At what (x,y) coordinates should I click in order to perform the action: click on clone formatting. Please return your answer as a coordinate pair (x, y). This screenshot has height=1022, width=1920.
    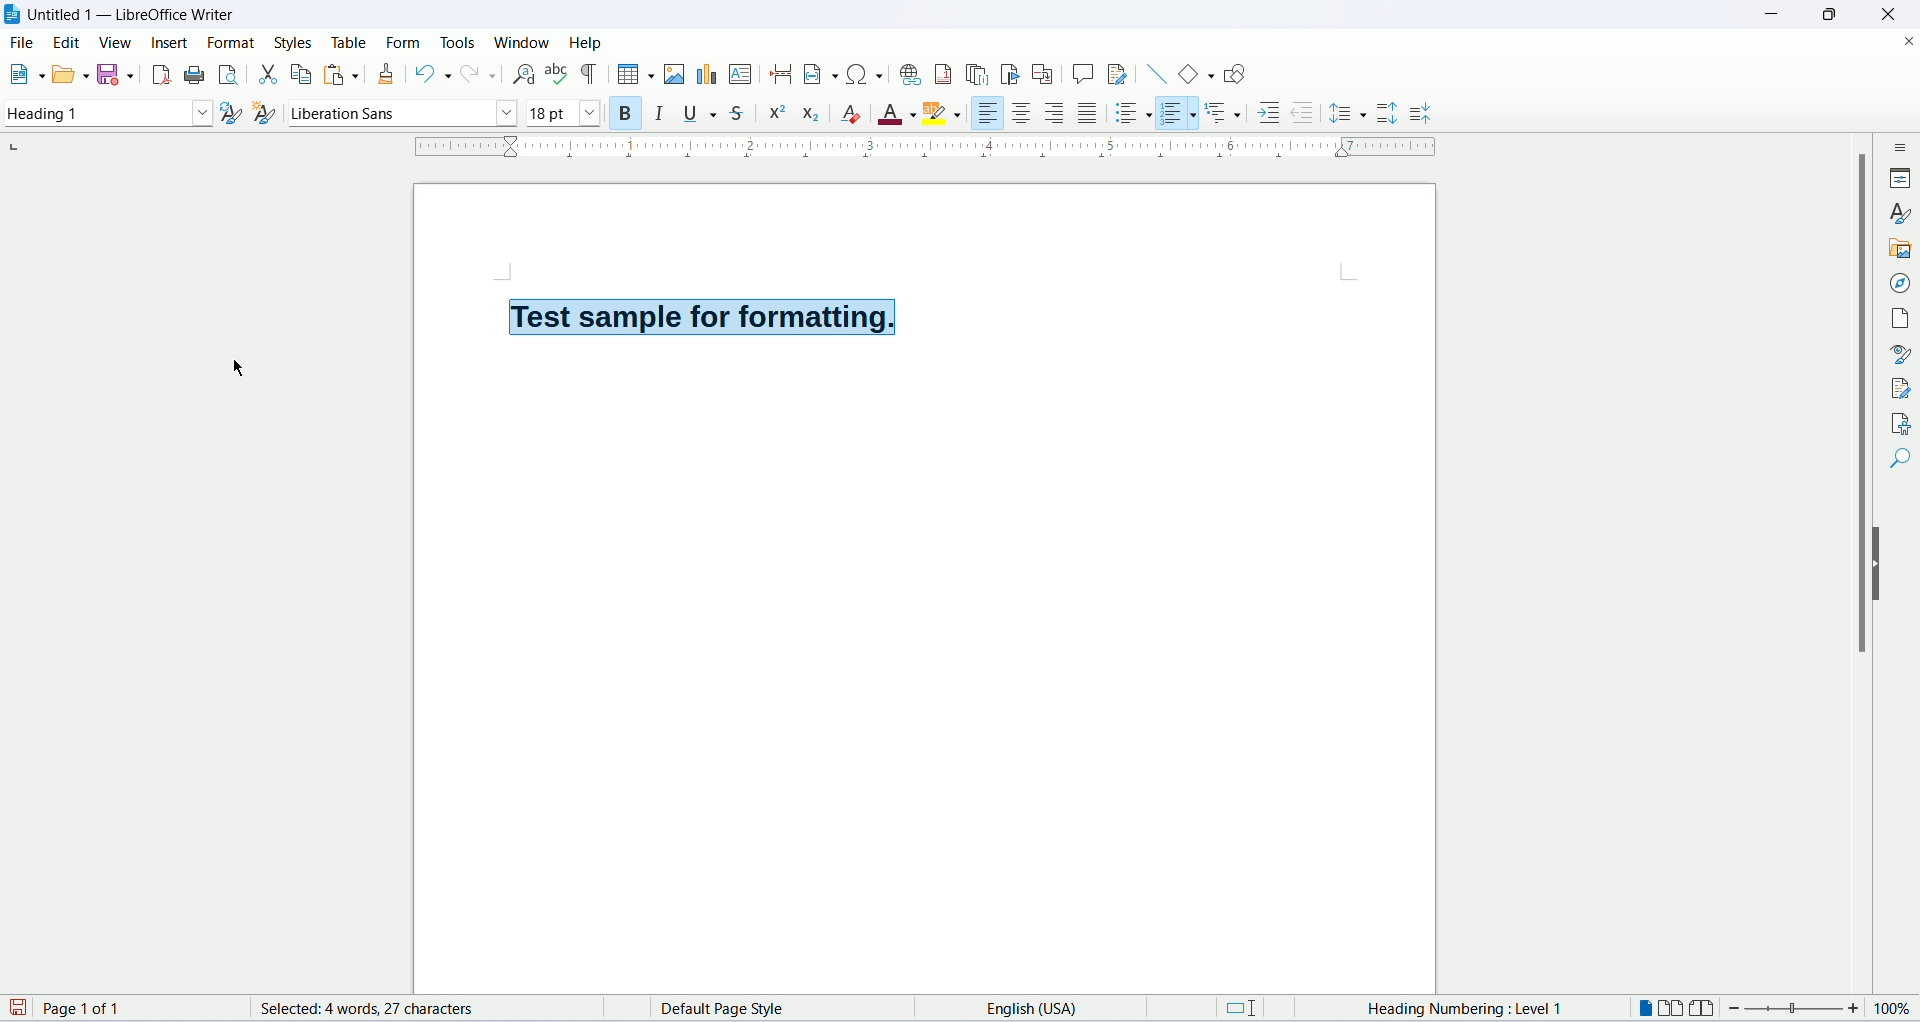
    Looking at the image, I should click on (387, 73).